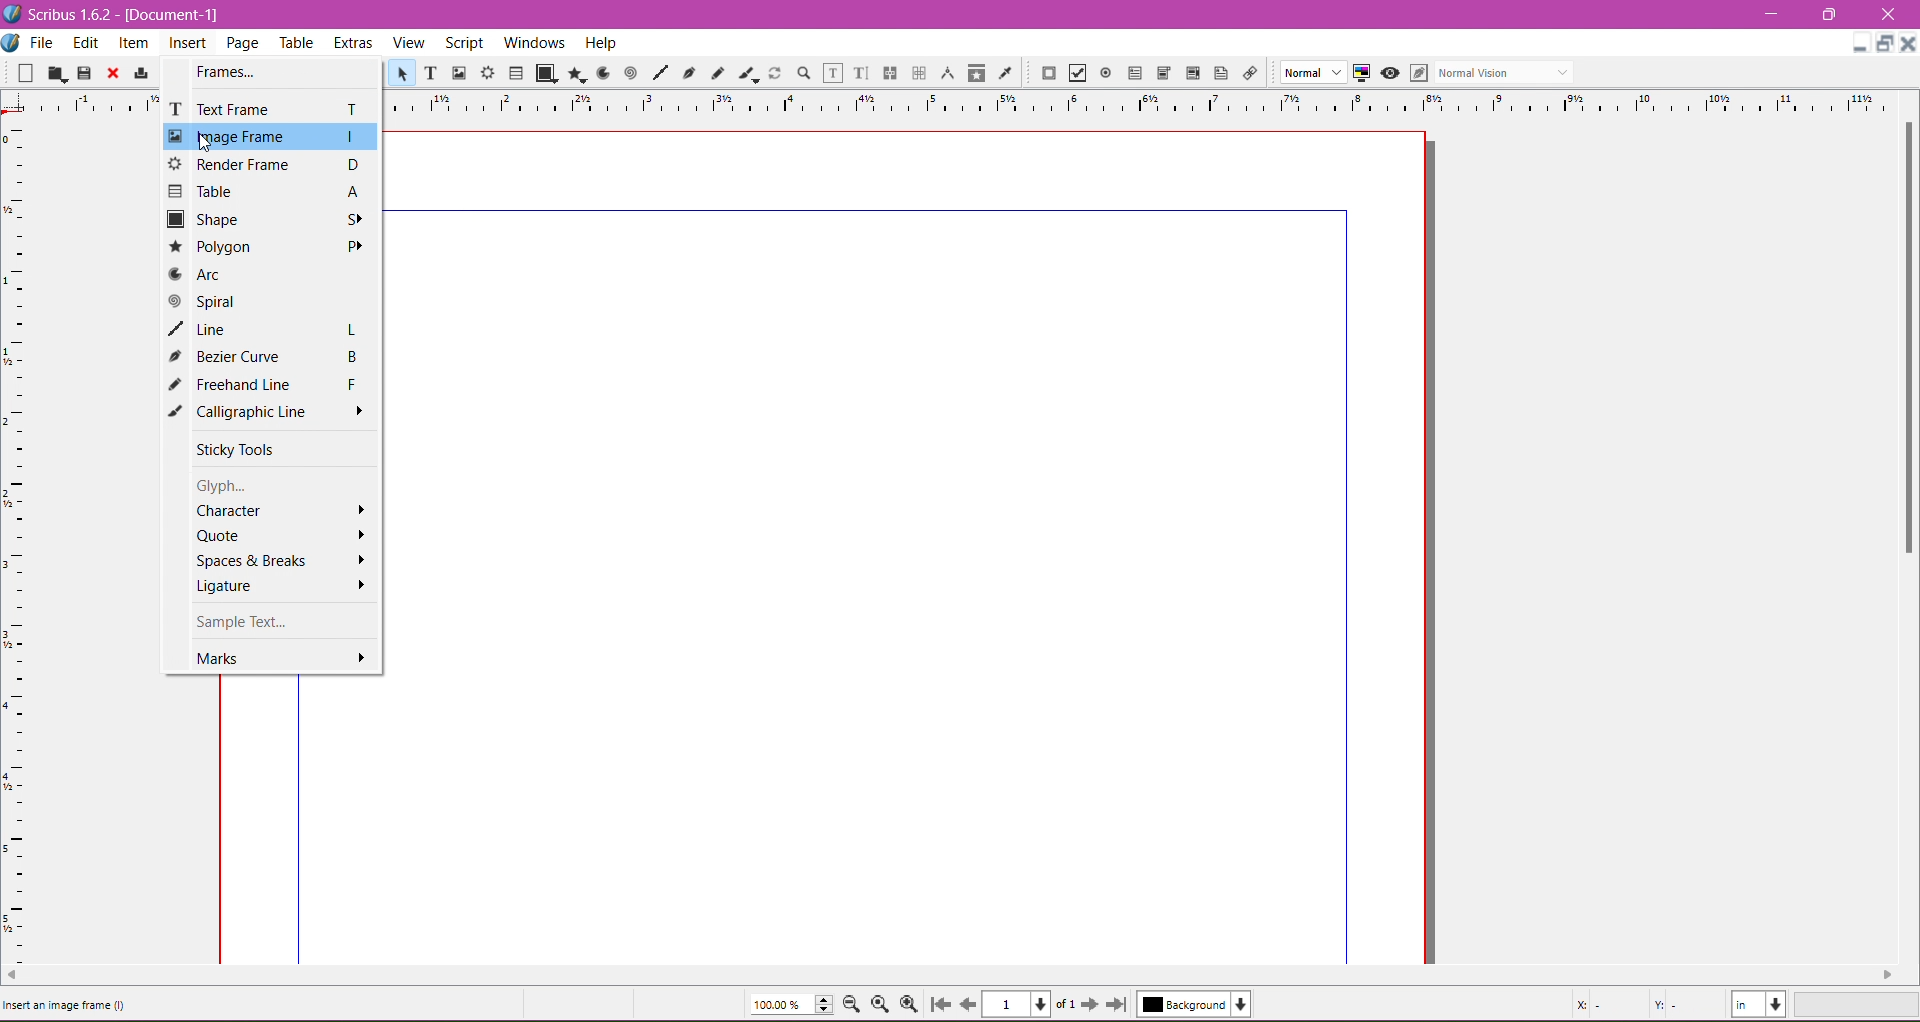  What do you see at coordinates (85, 44) in the screenshot?
I see `Edit` at bounding box center [85, 44].